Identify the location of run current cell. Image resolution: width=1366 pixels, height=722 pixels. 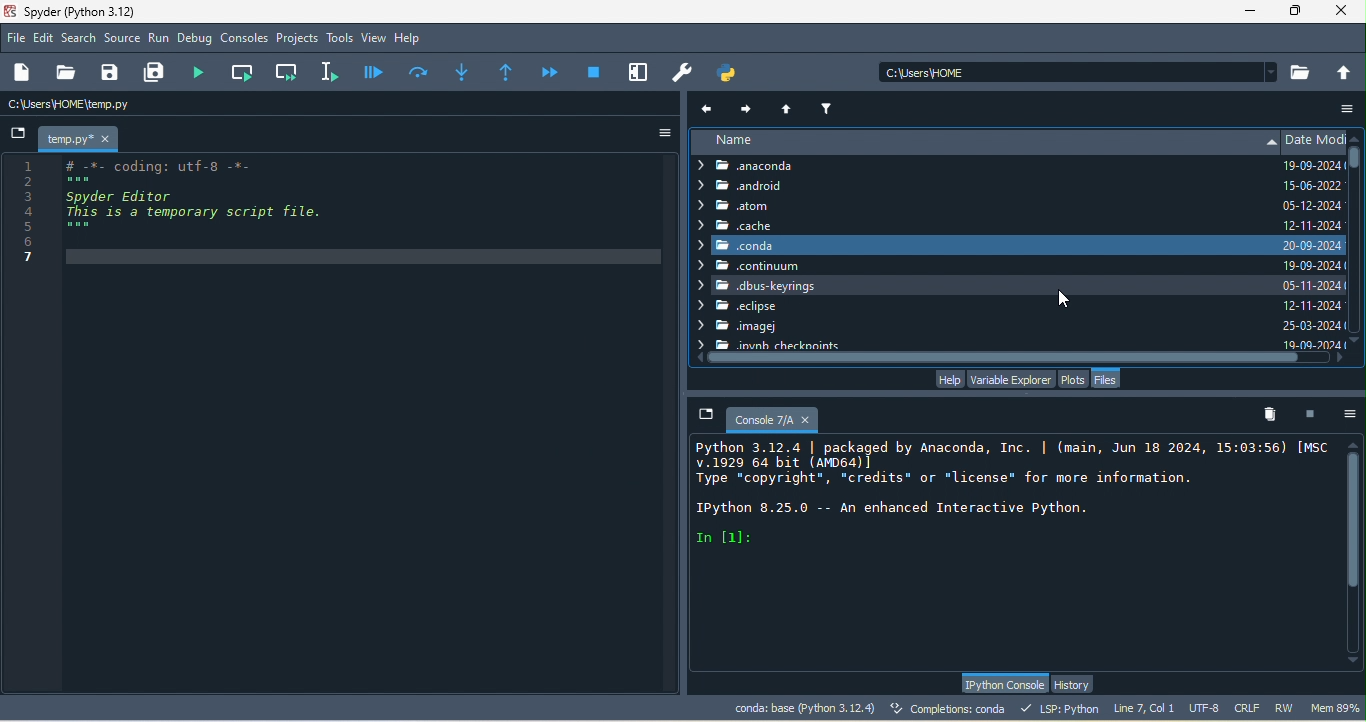
(245, 72).